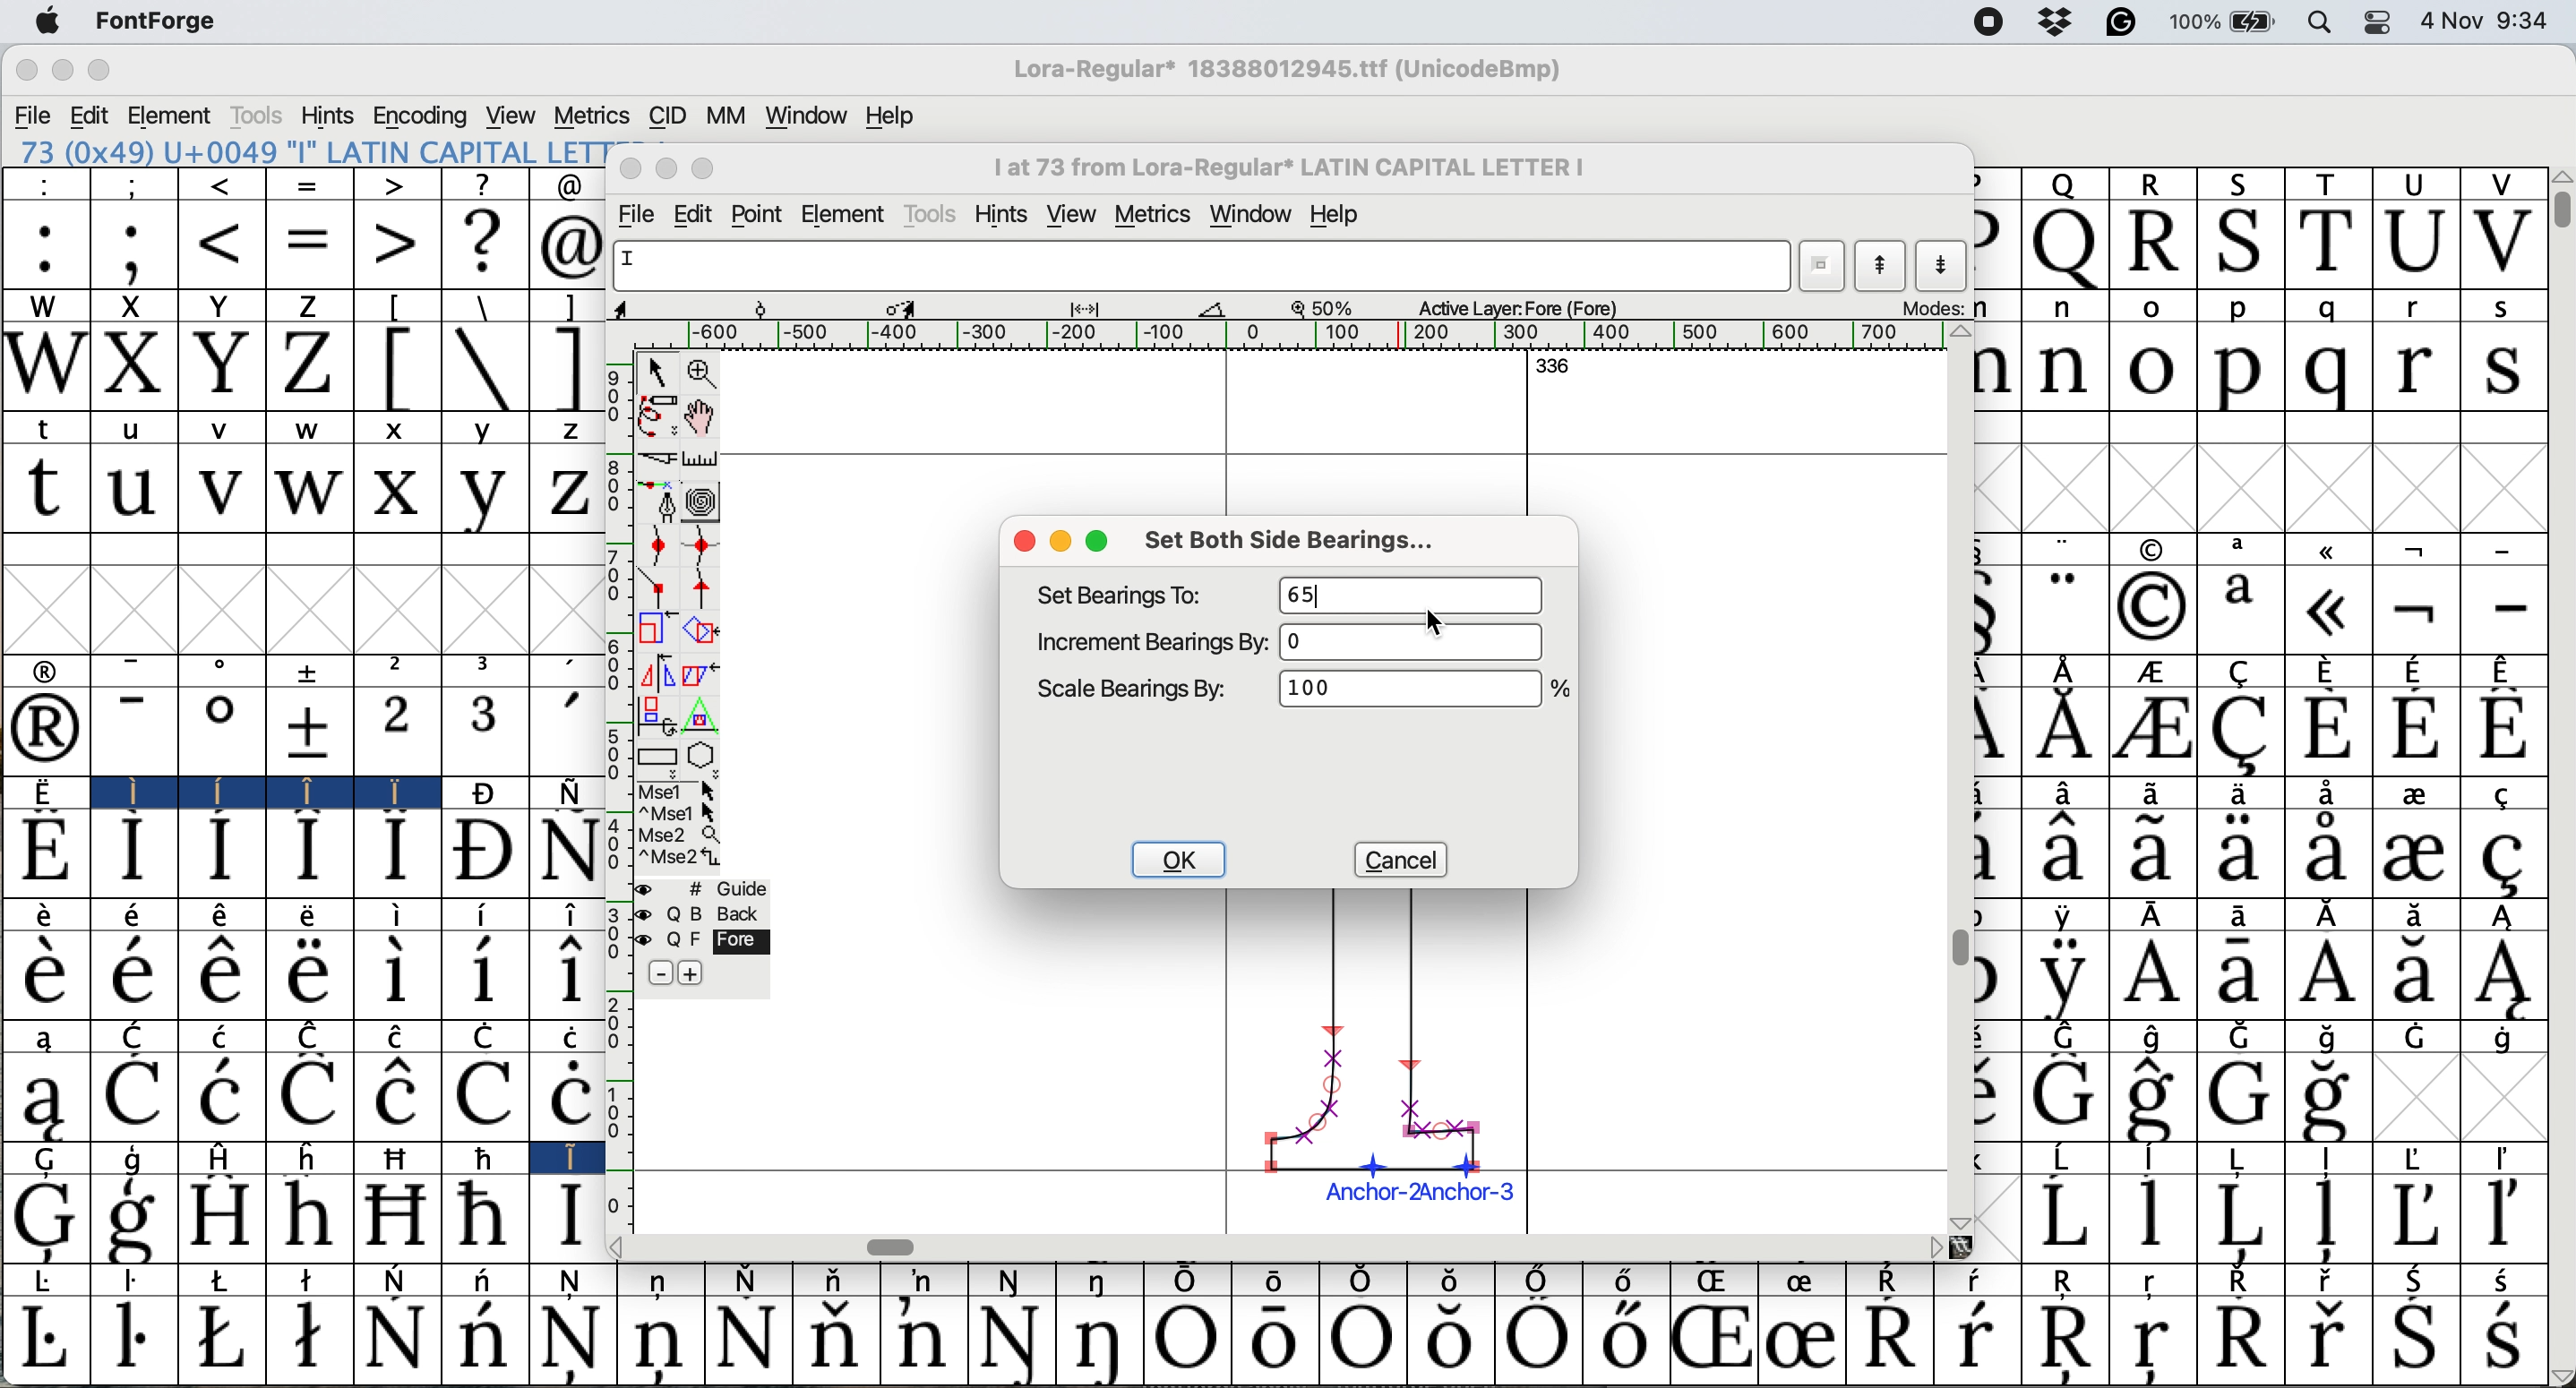  What do you see at coordinates (2242, 1282) in the screenshot?
I see `Symbol` at bounding box center [2242, 1282].